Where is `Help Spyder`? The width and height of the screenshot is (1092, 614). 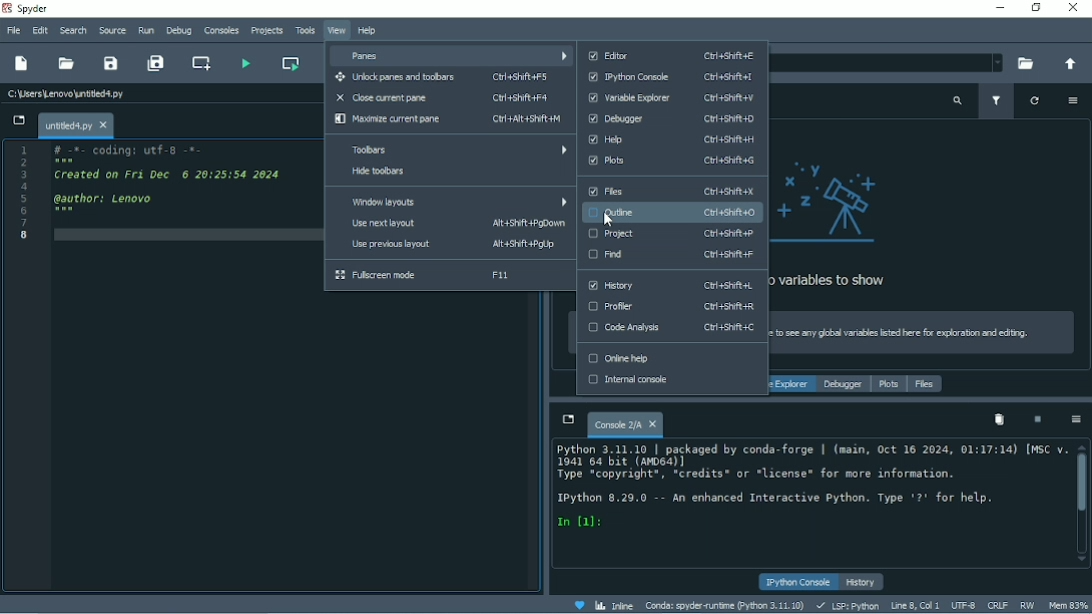
Help Spyder is located at coordinates (578, 605).